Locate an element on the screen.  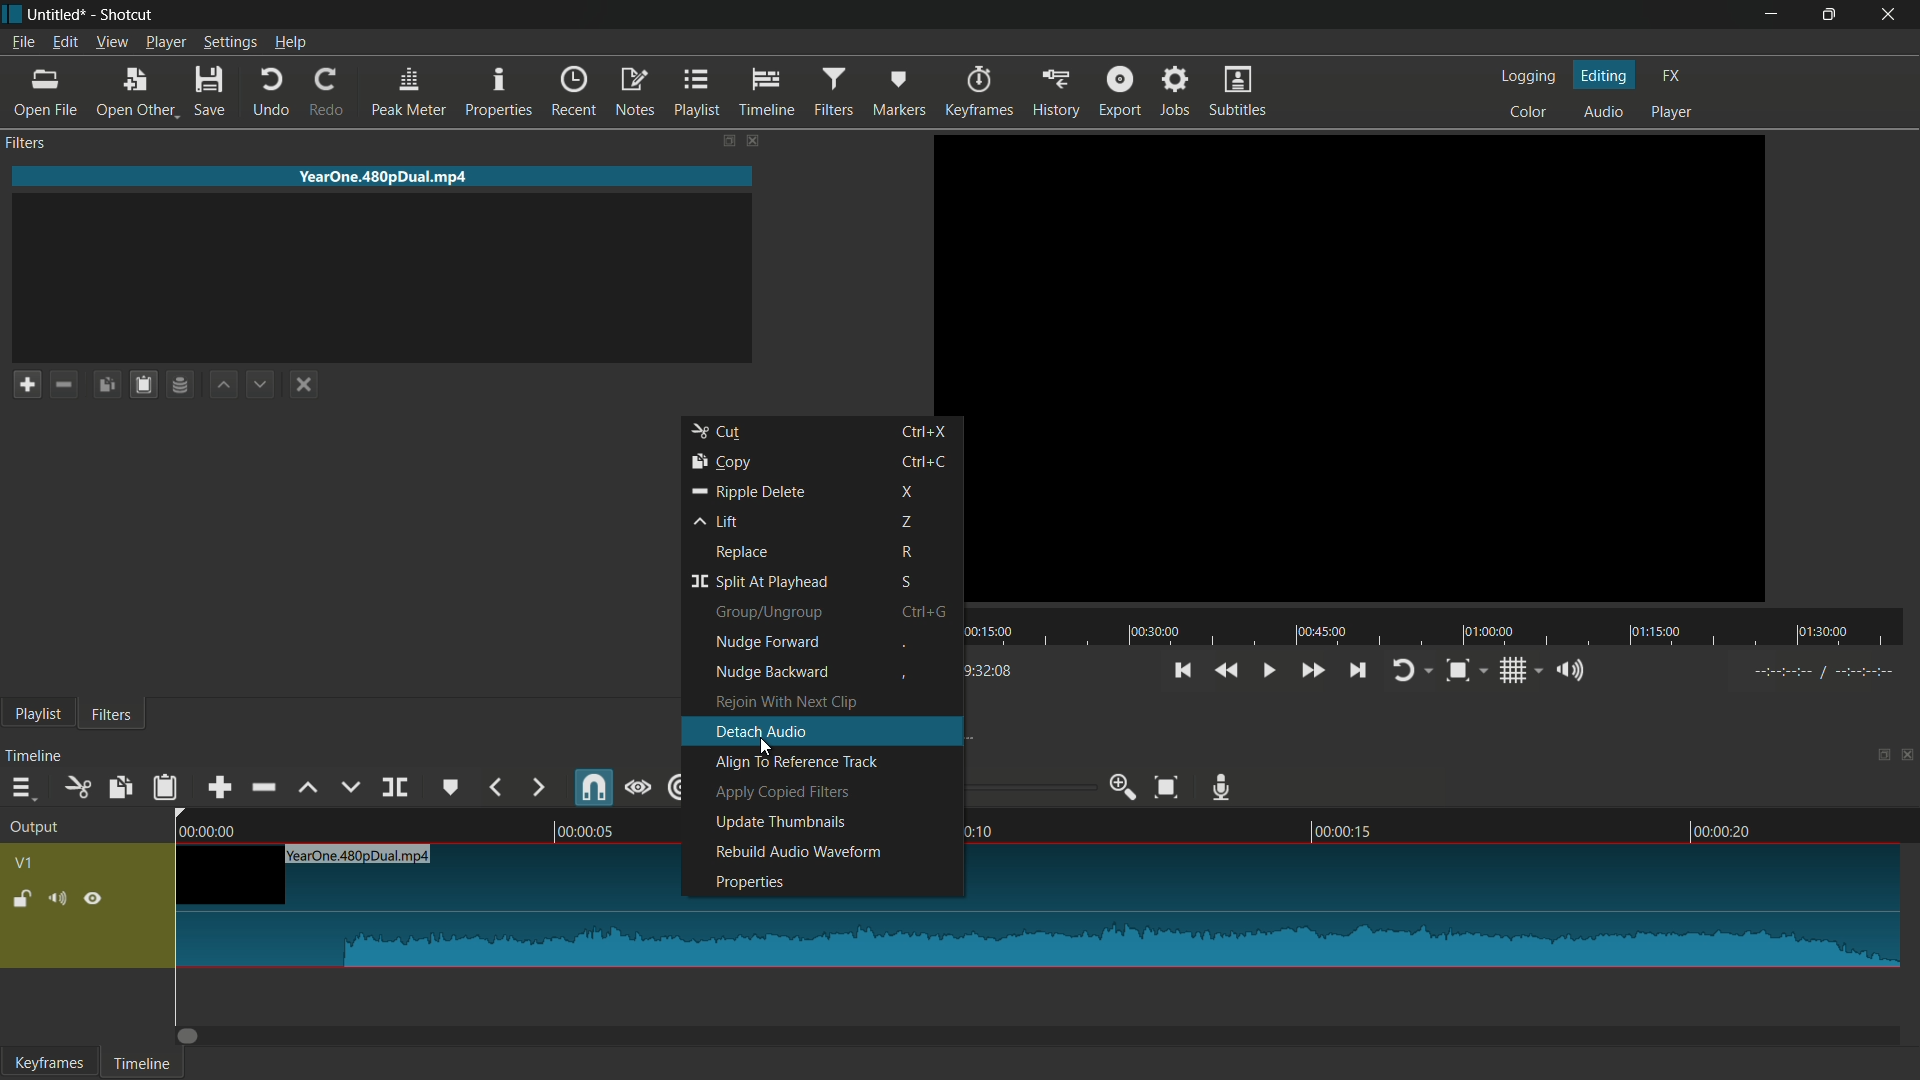
total time is located at coordinates (974, 672).